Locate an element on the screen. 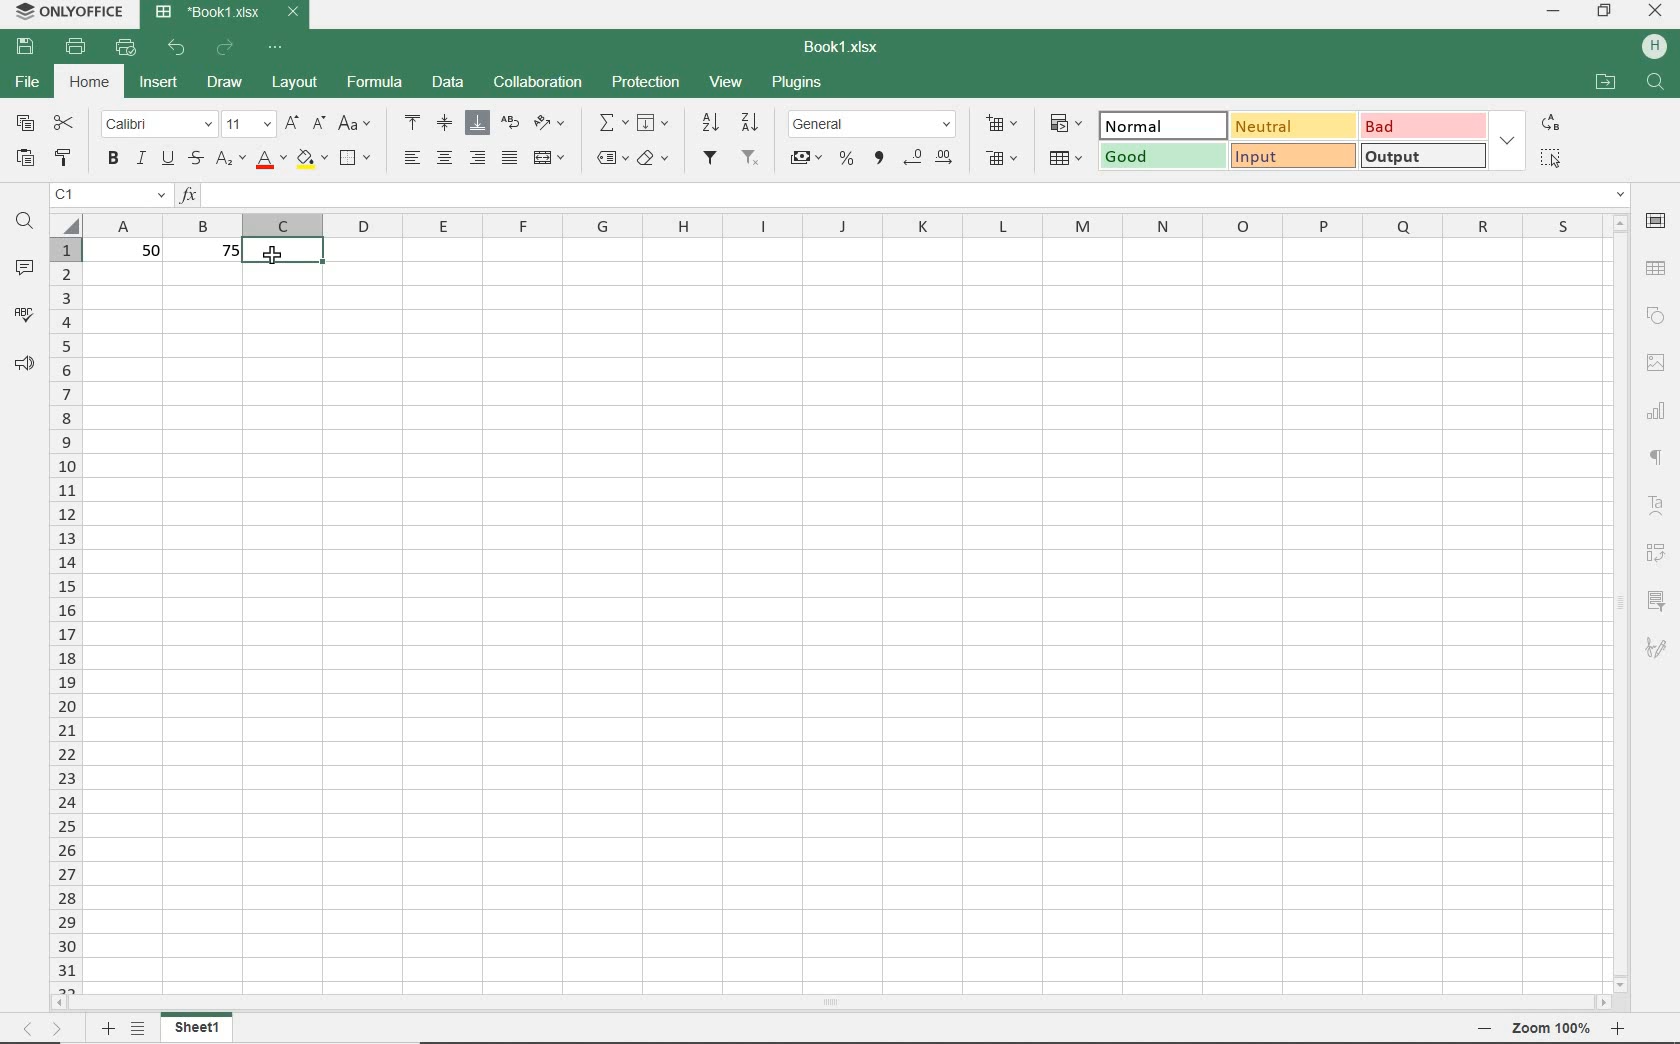 The height and width of the screenshot is (1044, 1680). clear is located at coordinates (654, 158).